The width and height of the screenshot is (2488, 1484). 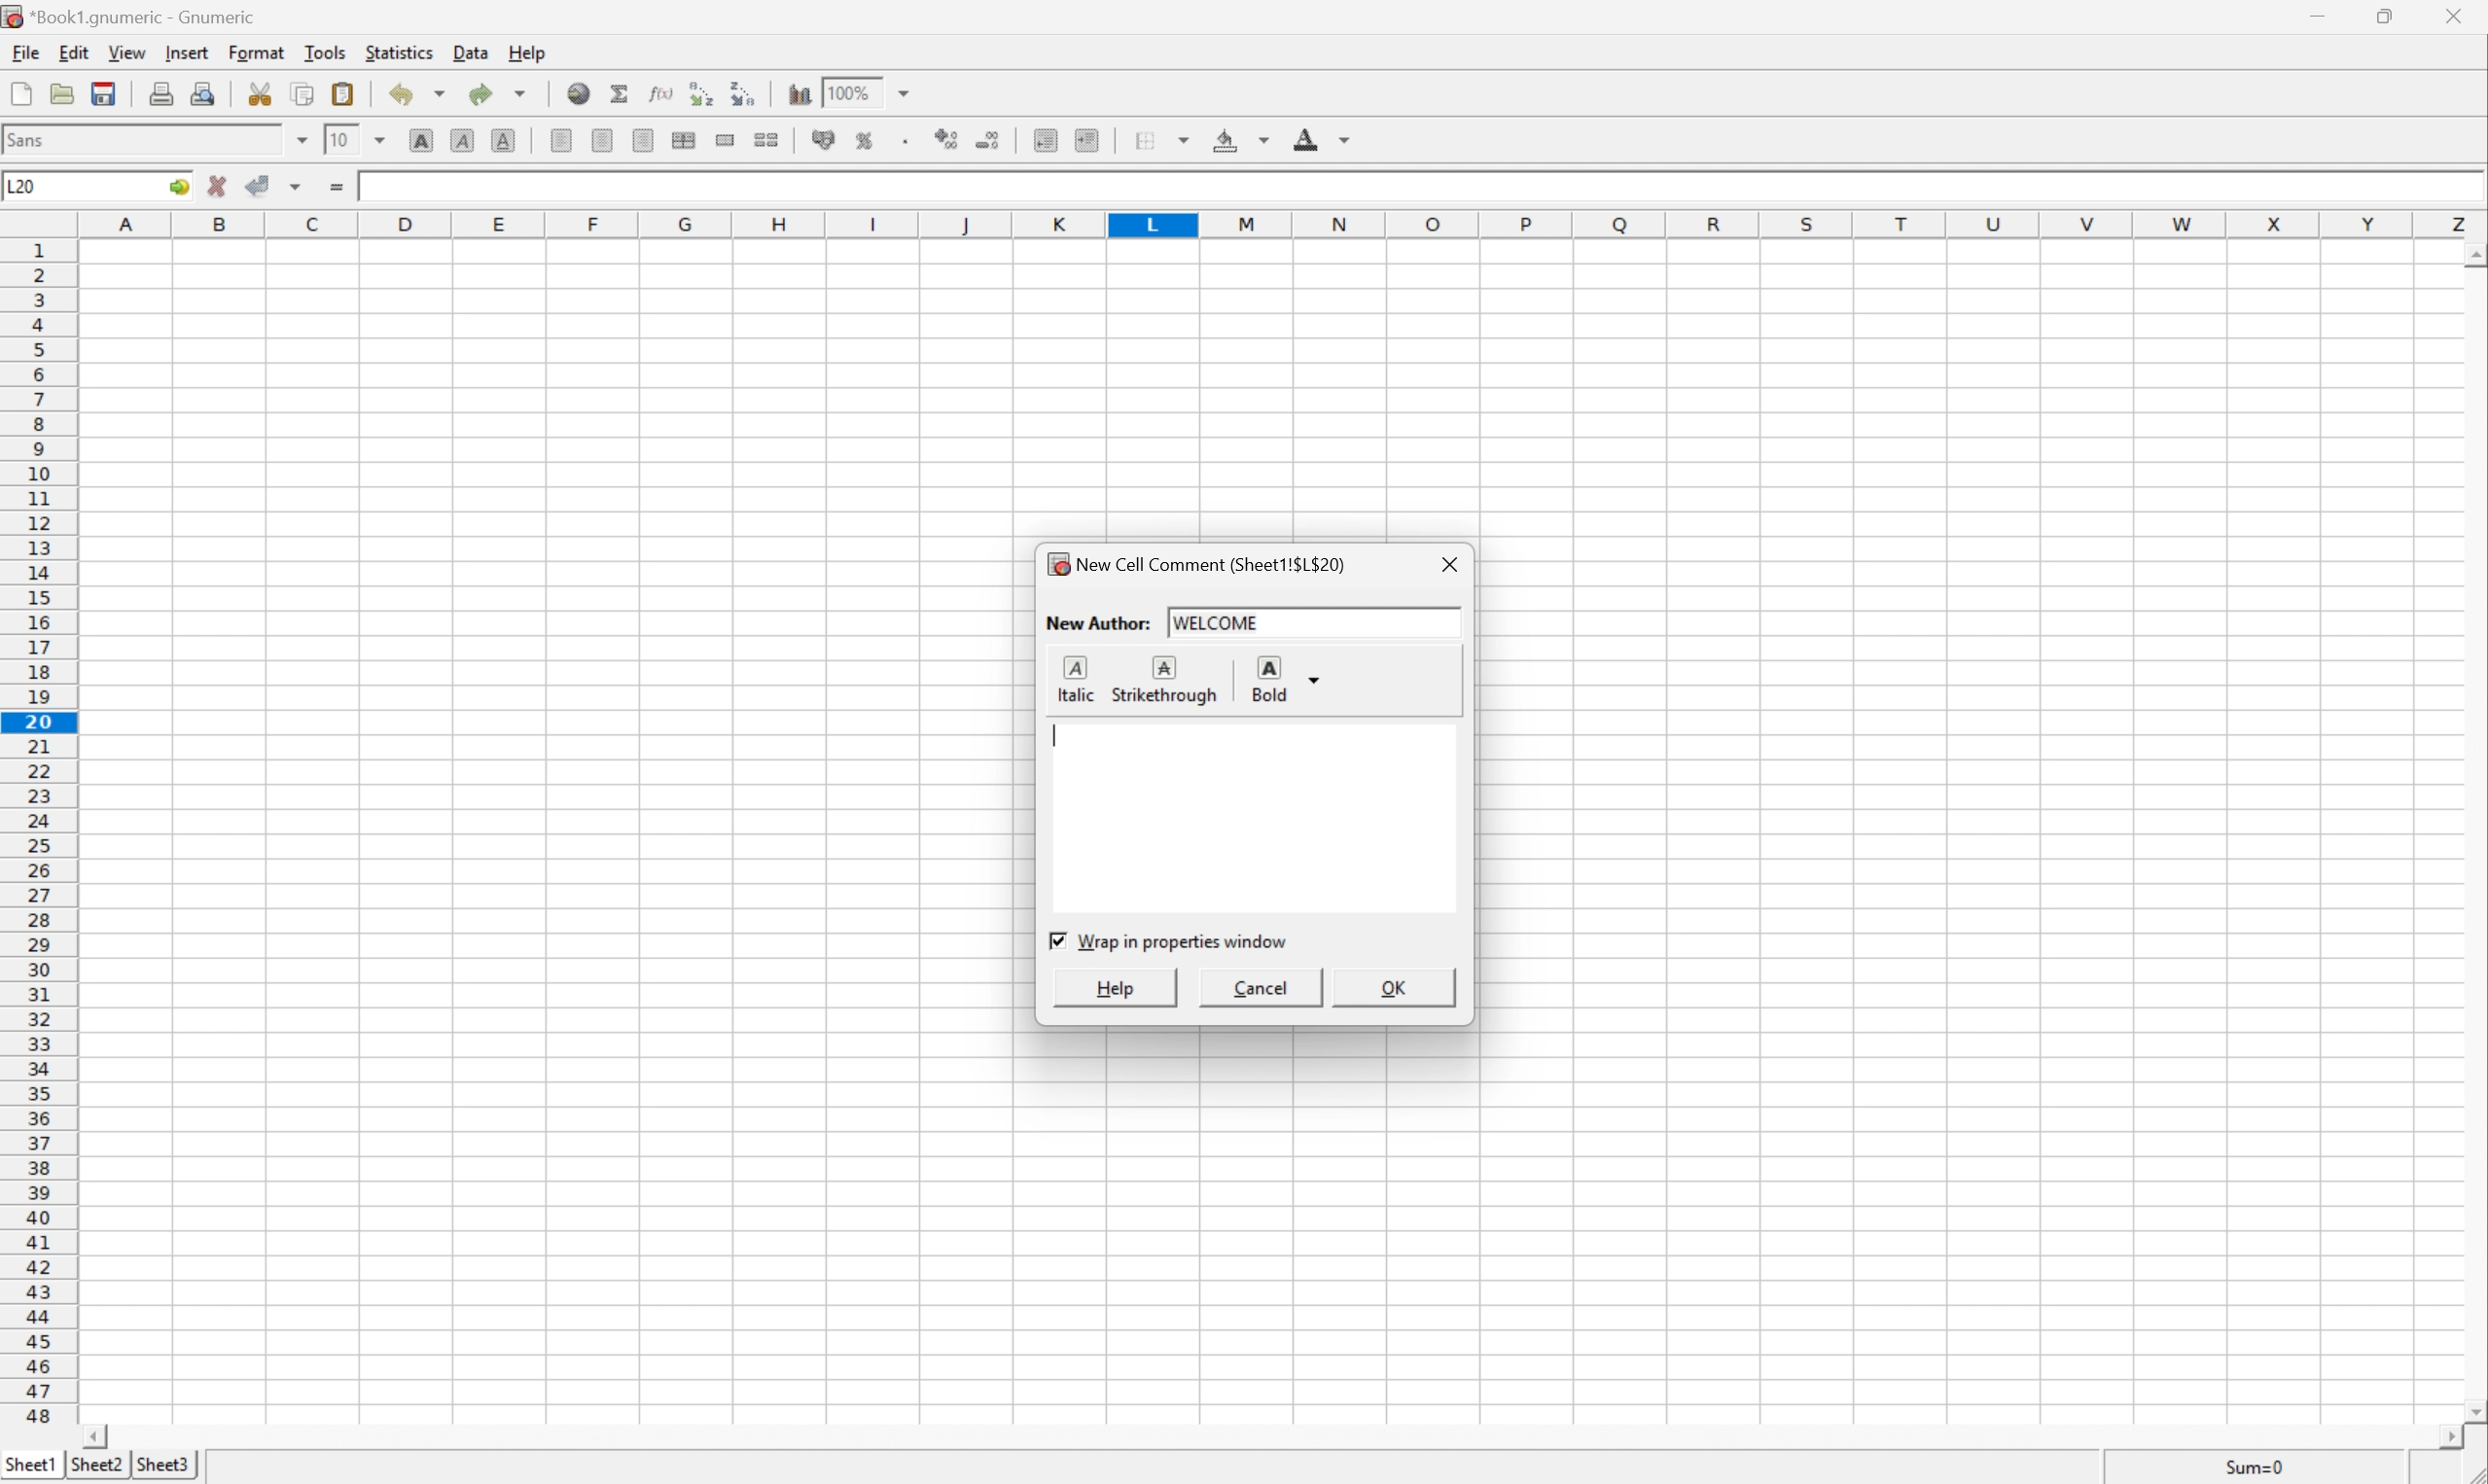 What do you see at coordinates (905, 91) in the screenshot?
I see `Drop Down` at bounding box center [905, 91].